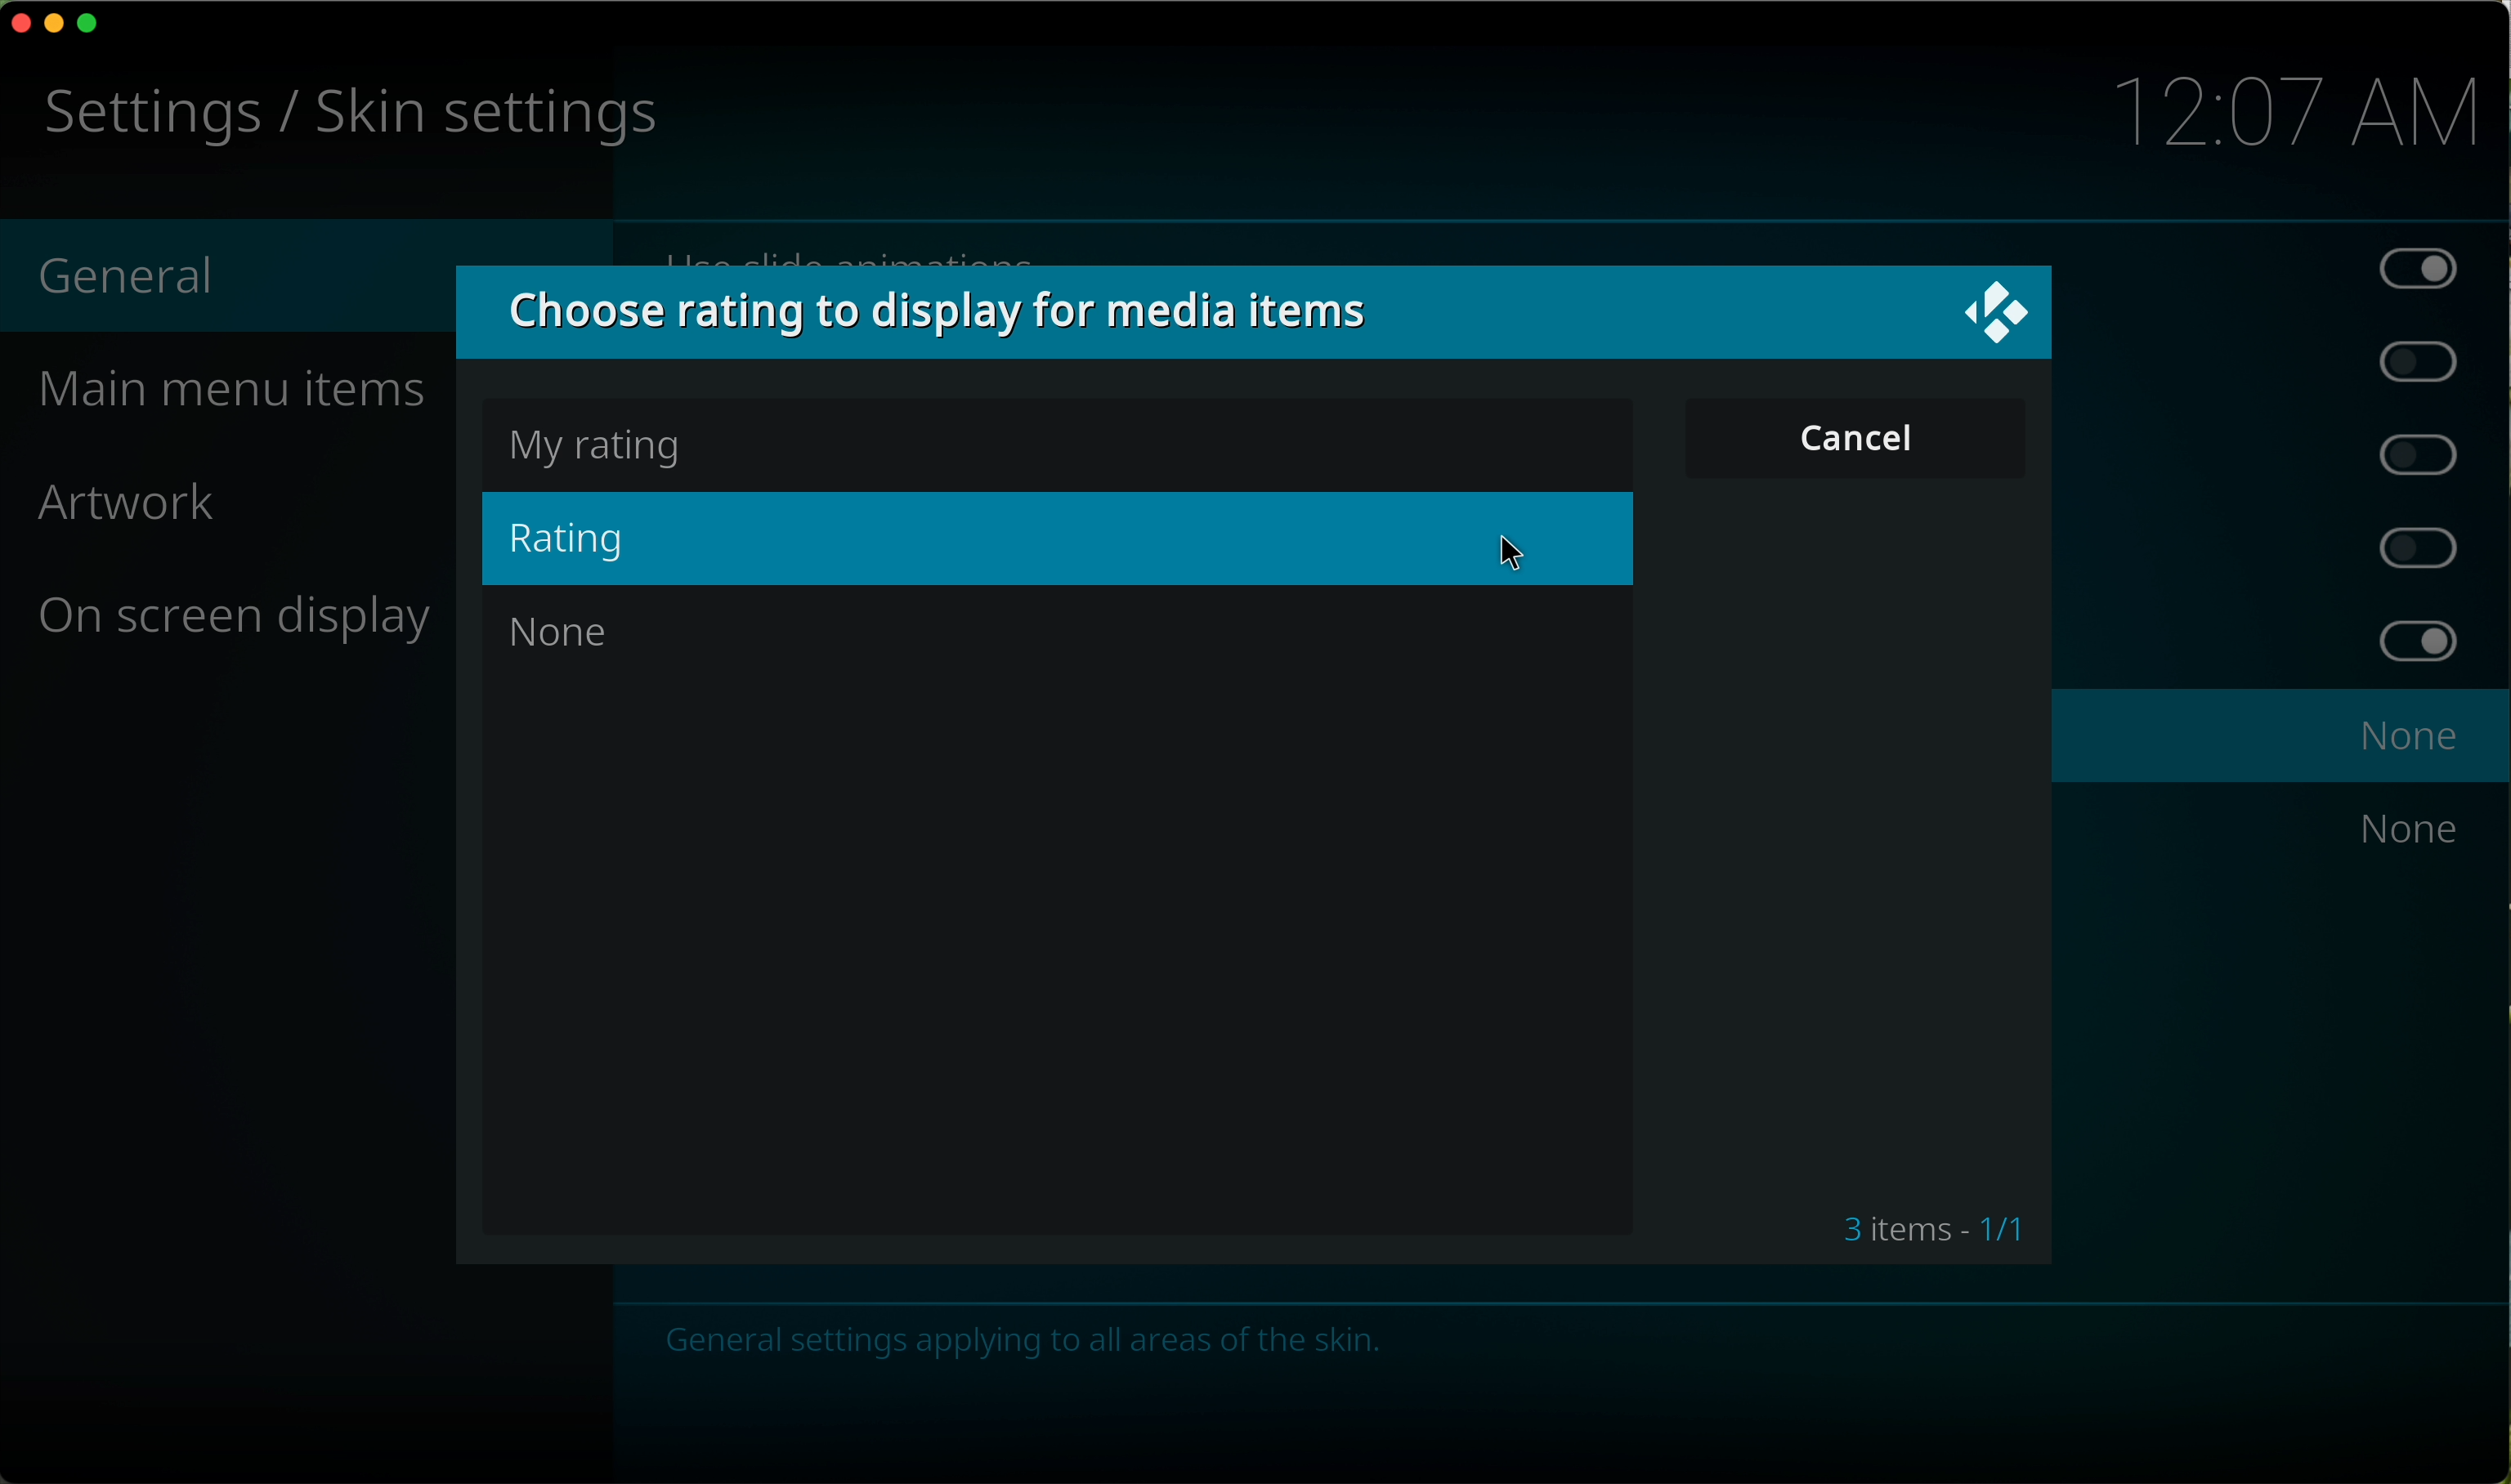 Image resolution: width=2511 pixels, height=1484 pixels. What do you see at coordinates (342, 112) in the screenshot?
I see `skin settings` at bounding box center [342, 112].